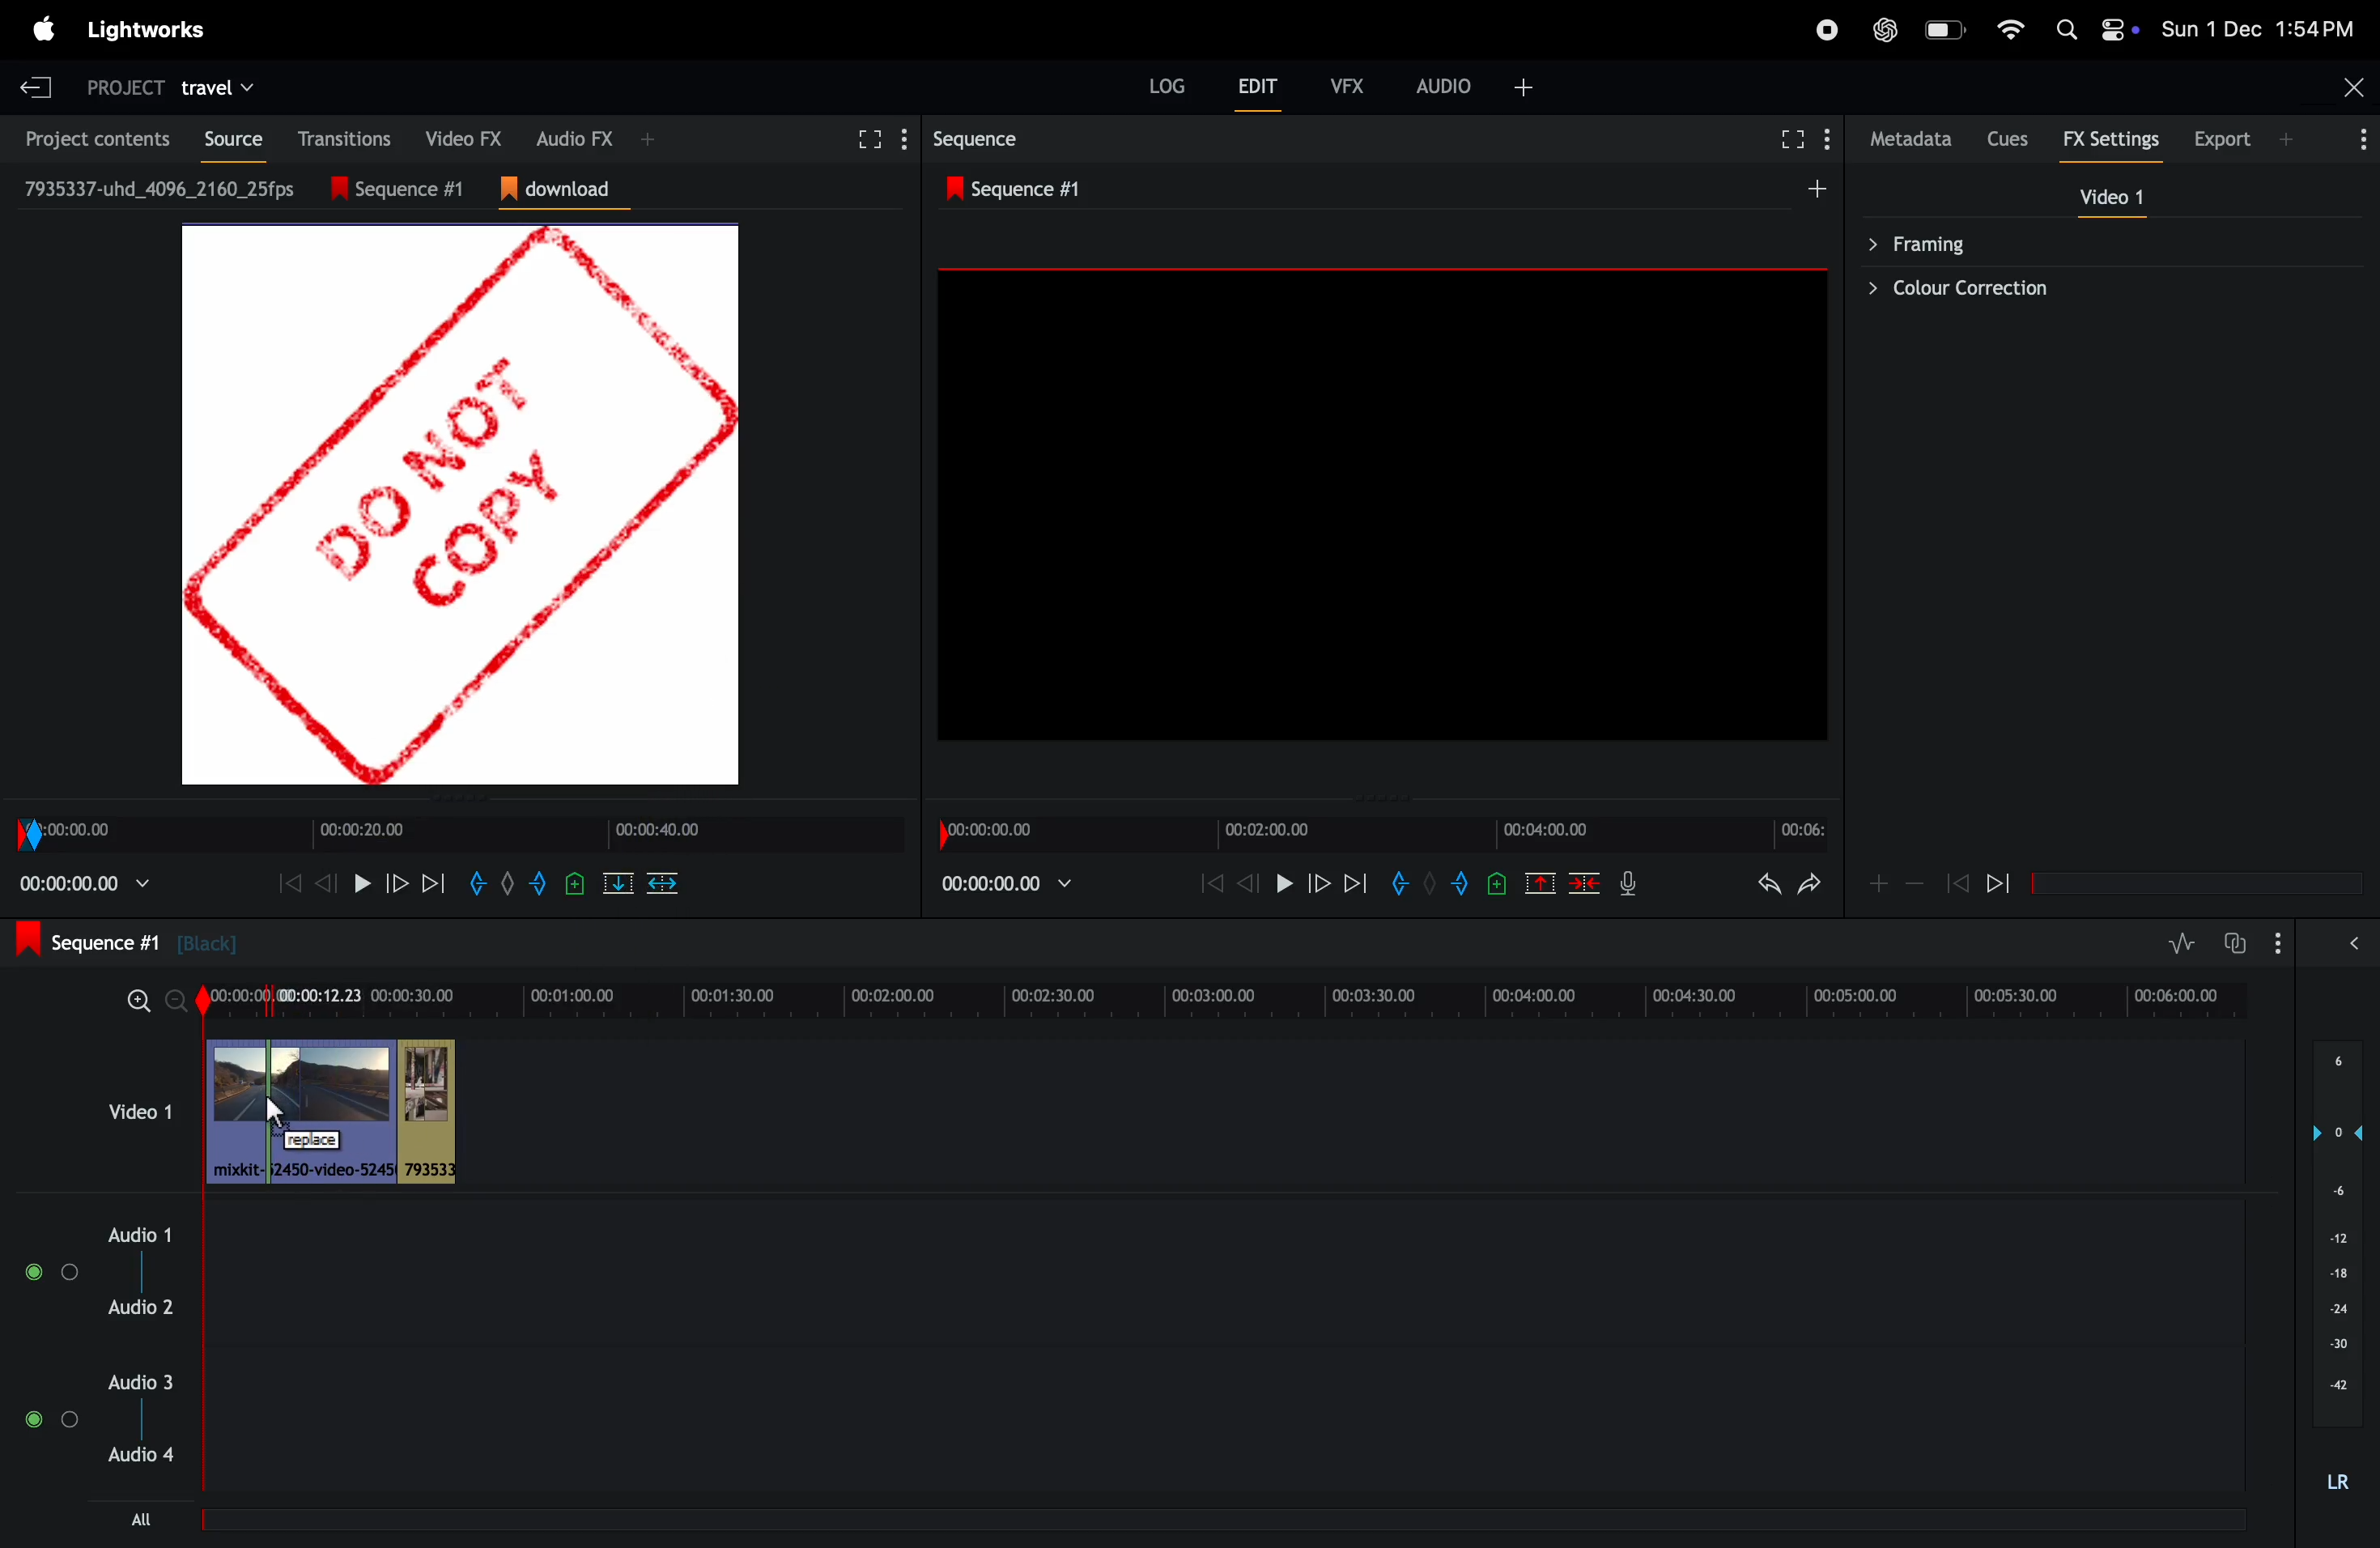 This screenshot has height=1548, width=2380. I want to click on cut, so click(1540, 882).